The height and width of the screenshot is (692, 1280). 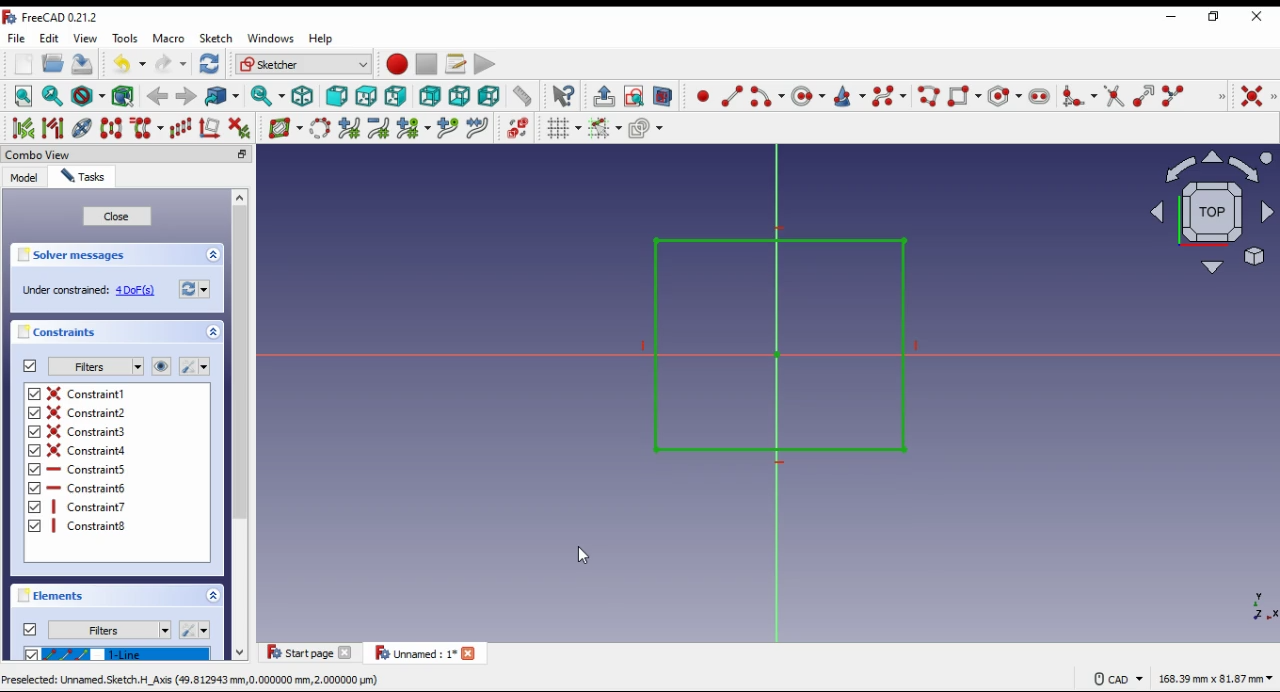 I want to click on create circle, so click(x=808, y=95).